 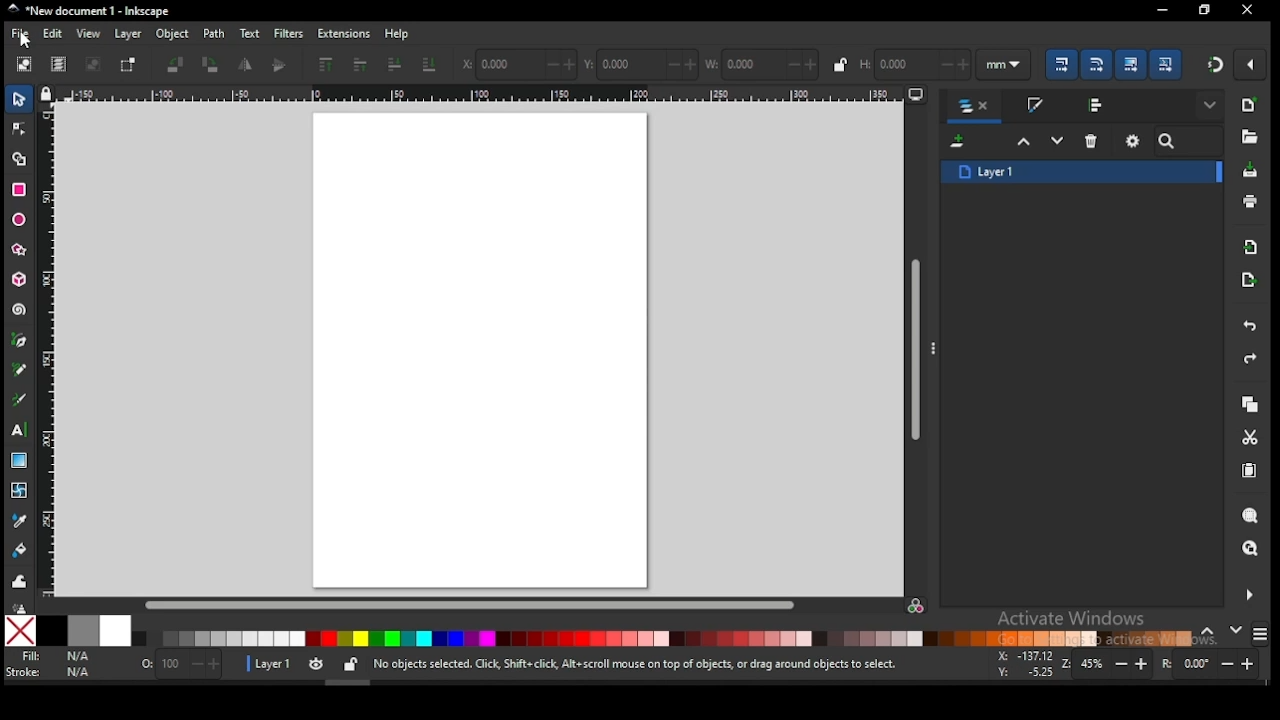 I want to click on when scaling objects, scale the stroke width in same proportion, so click(x=1058, y=64).